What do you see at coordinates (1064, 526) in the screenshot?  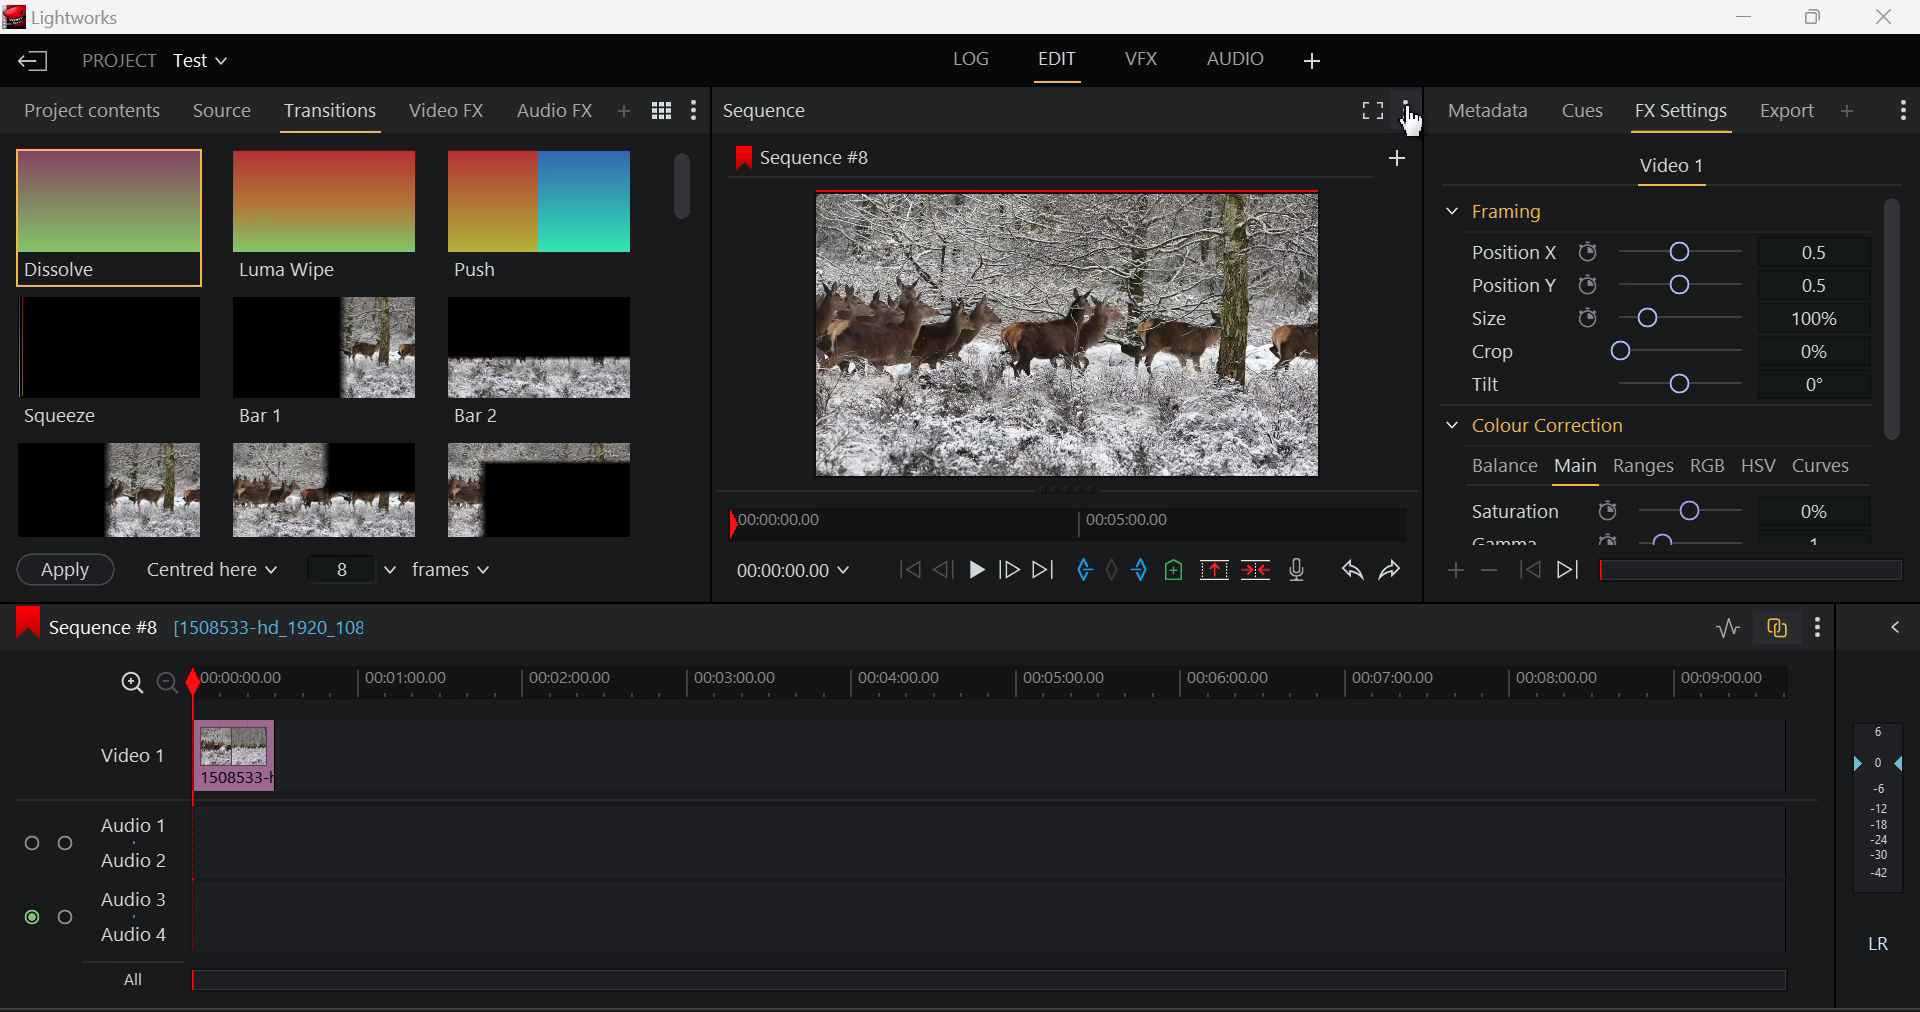 I see `Project Timeline Navigator` at bounding box center [1064, 526].